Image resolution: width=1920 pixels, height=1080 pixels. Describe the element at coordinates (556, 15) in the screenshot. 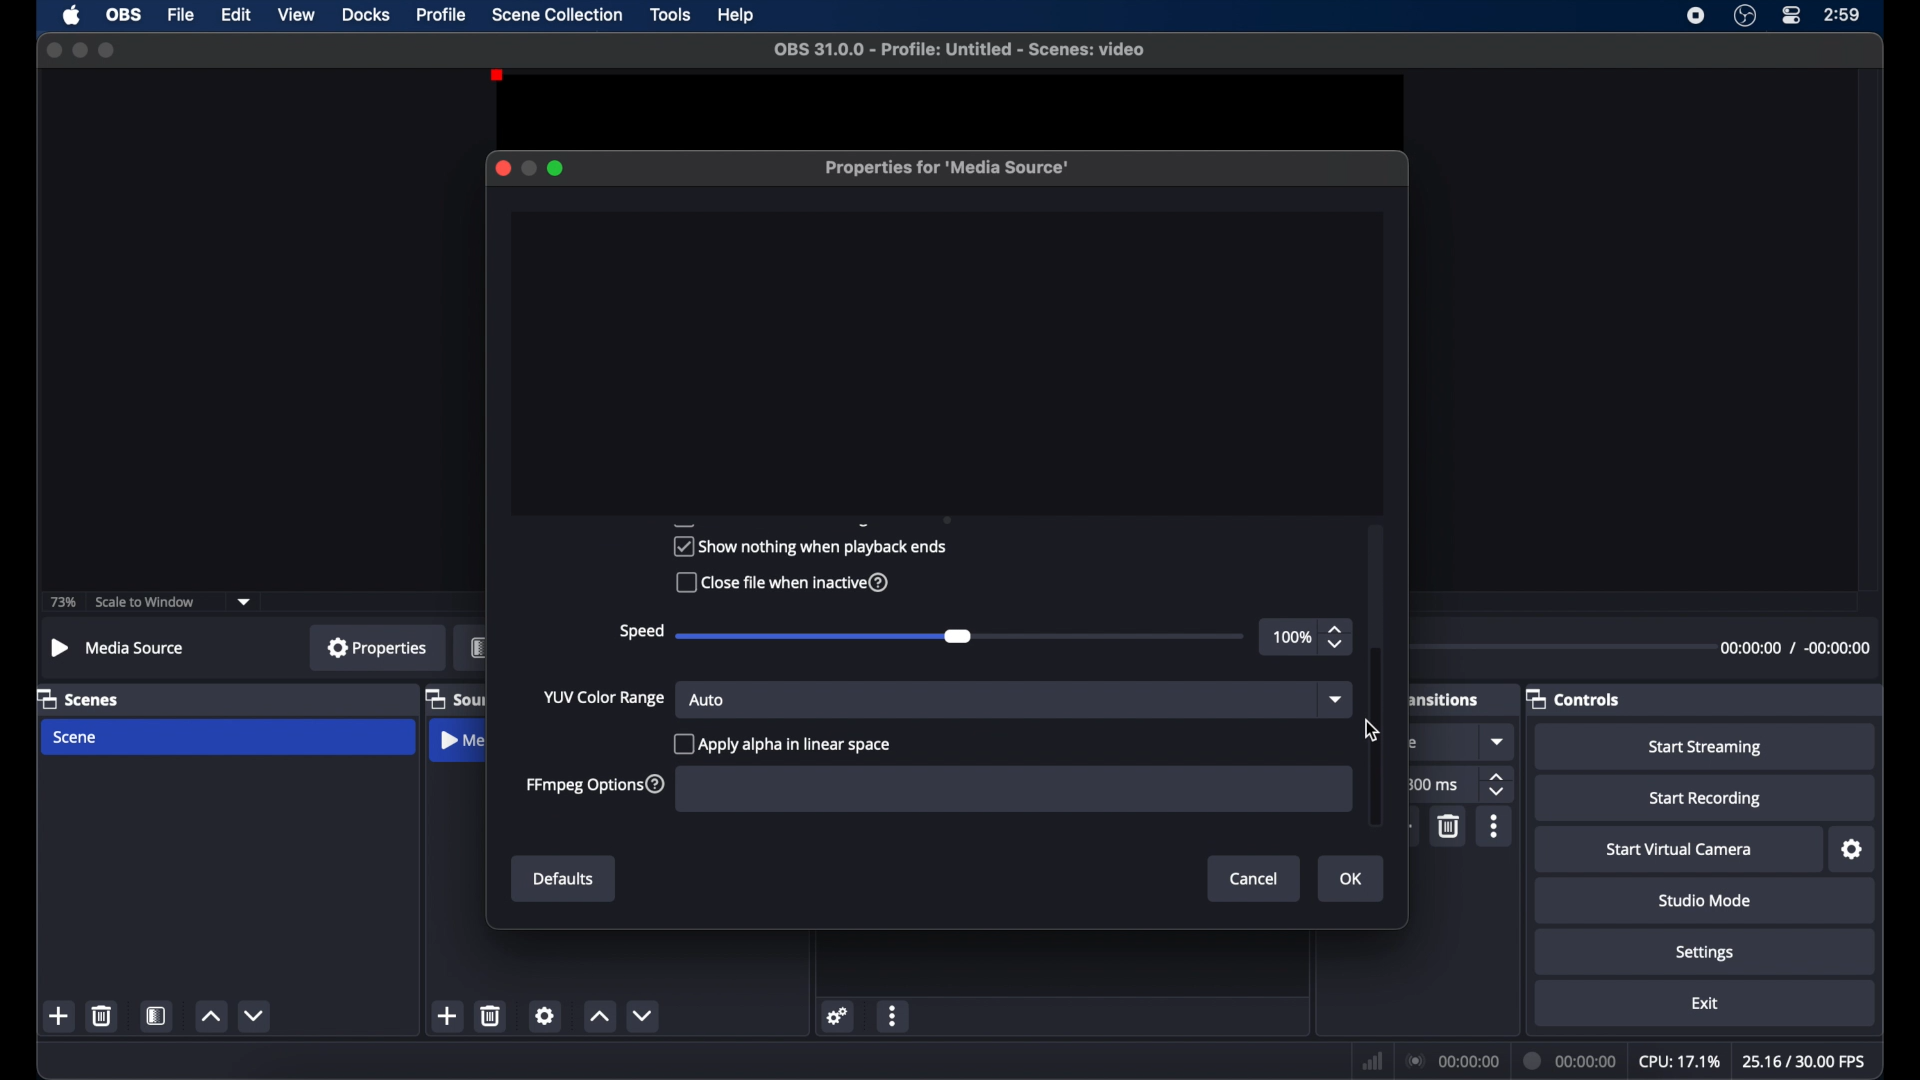

I see `scene collection` at that location.